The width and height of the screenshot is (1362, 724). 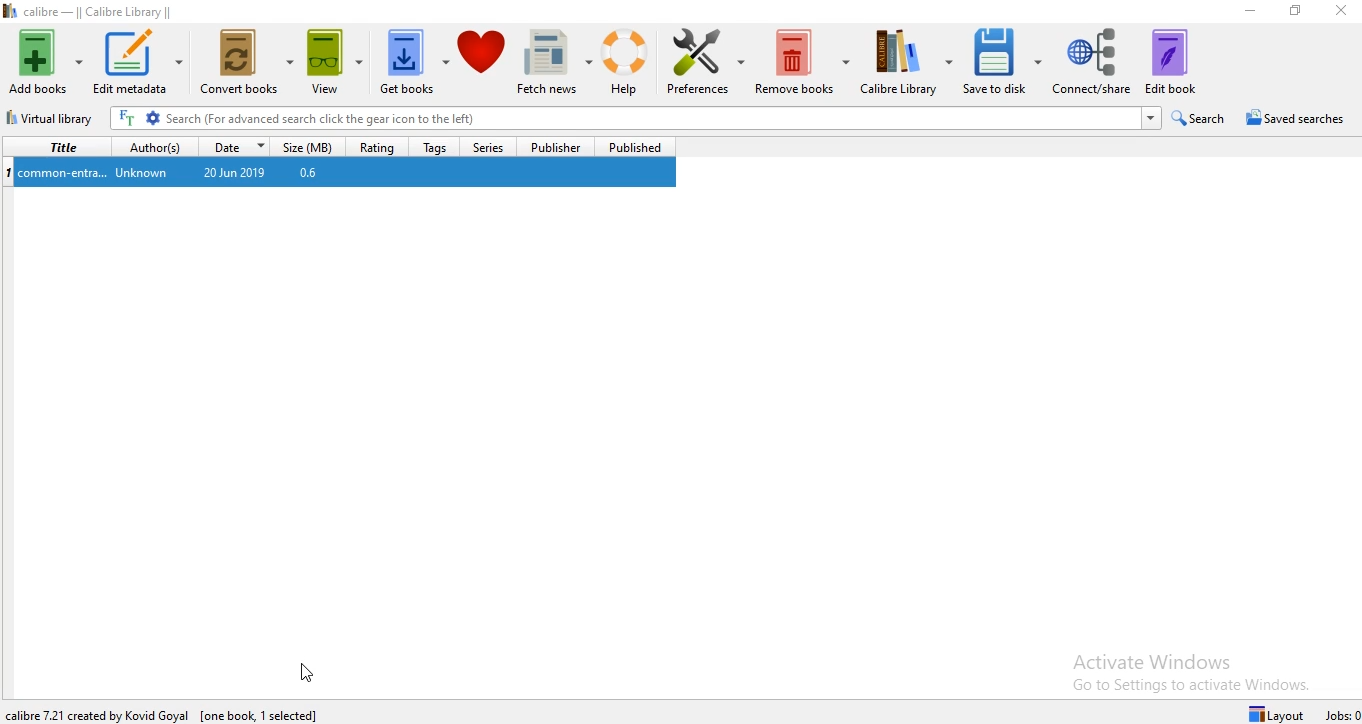 What do you see at coordinates (432, 146) in the screenshot?
I see `Tags` at bounding box center [432, 146].